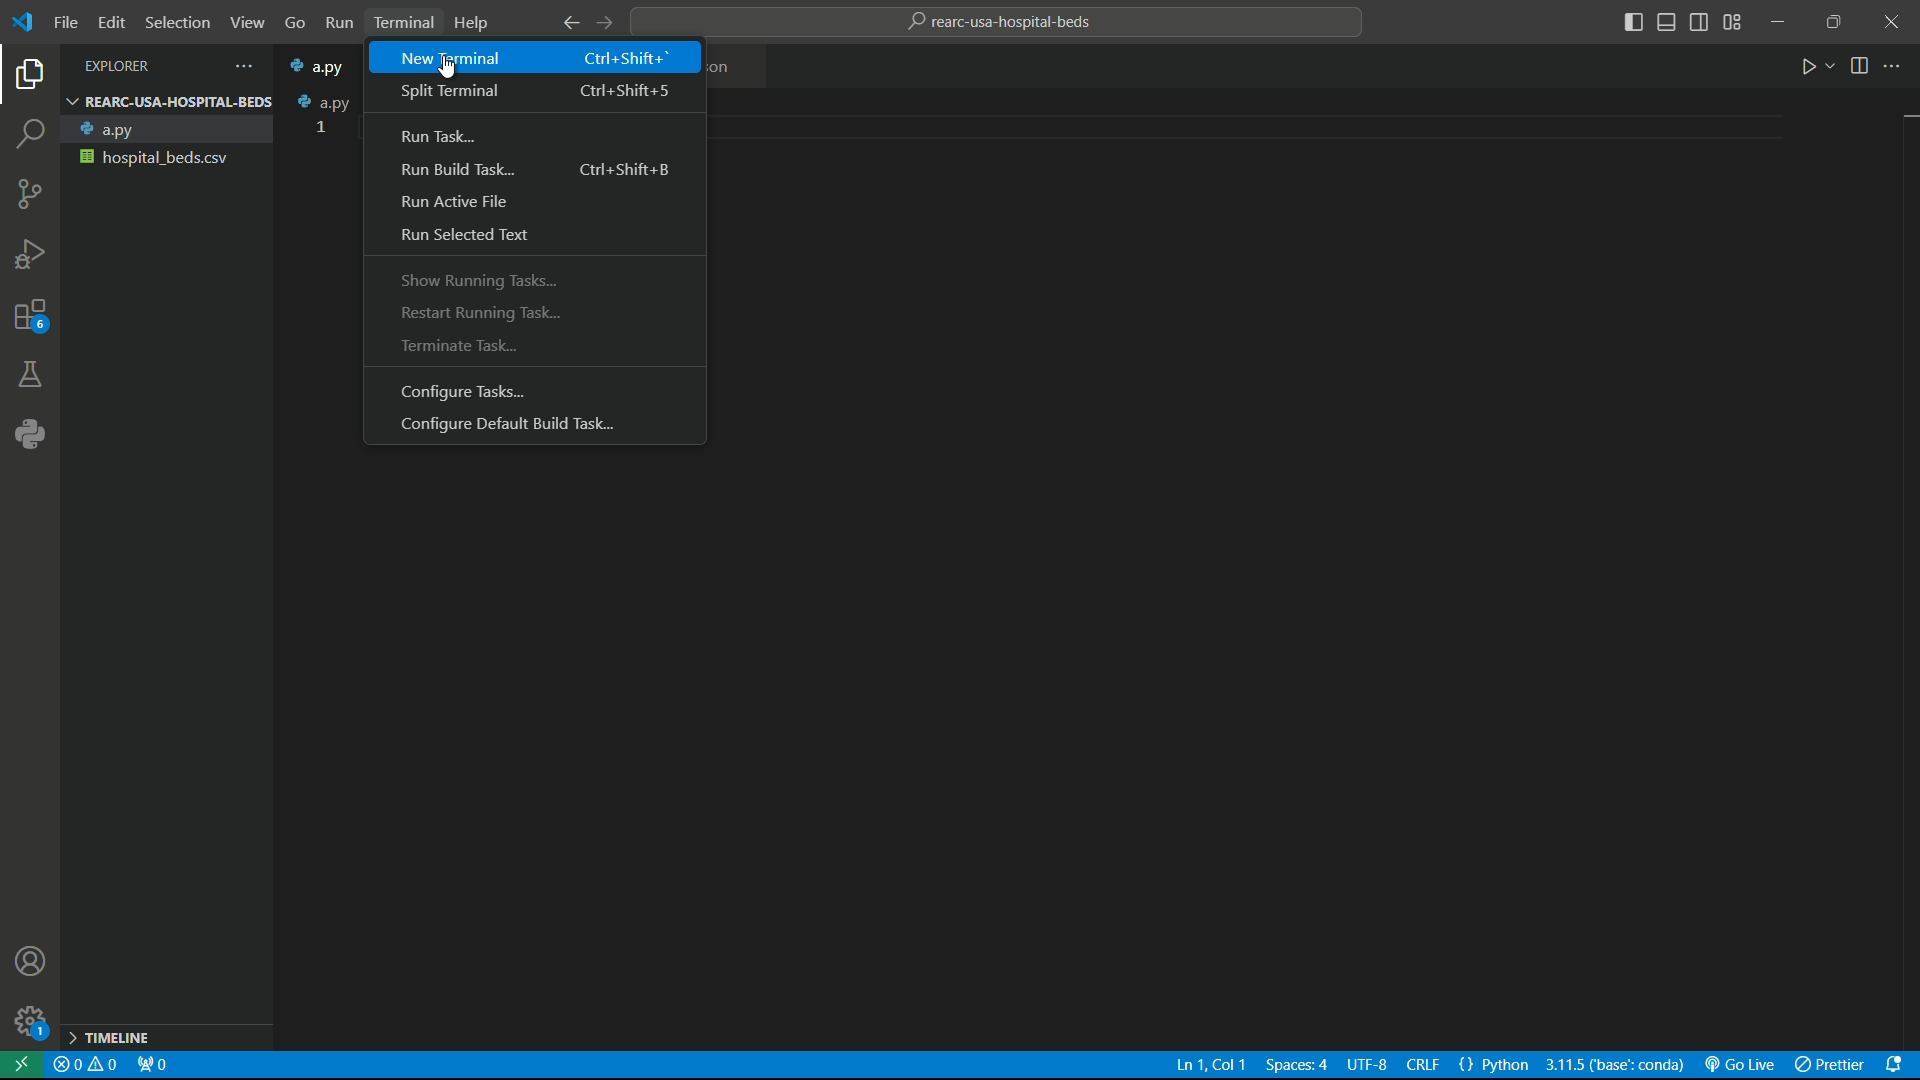 This screenshot has width=1920, height=1080. What do you see at coordinates (114, 22) in the screenshot?
I see `edit menu` at bounding box center [114, 22].